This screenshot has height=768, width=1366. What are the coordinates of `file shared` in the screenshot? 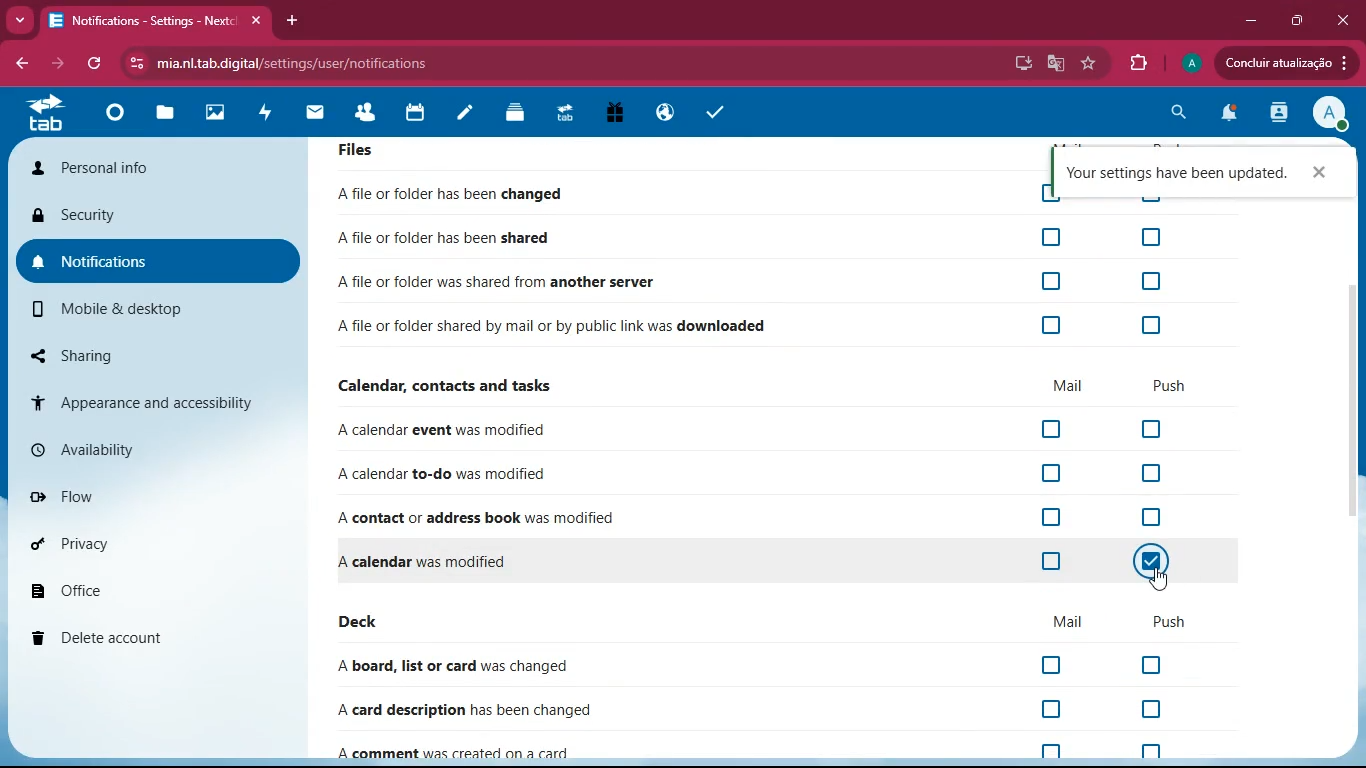 It's located at (454, 239).